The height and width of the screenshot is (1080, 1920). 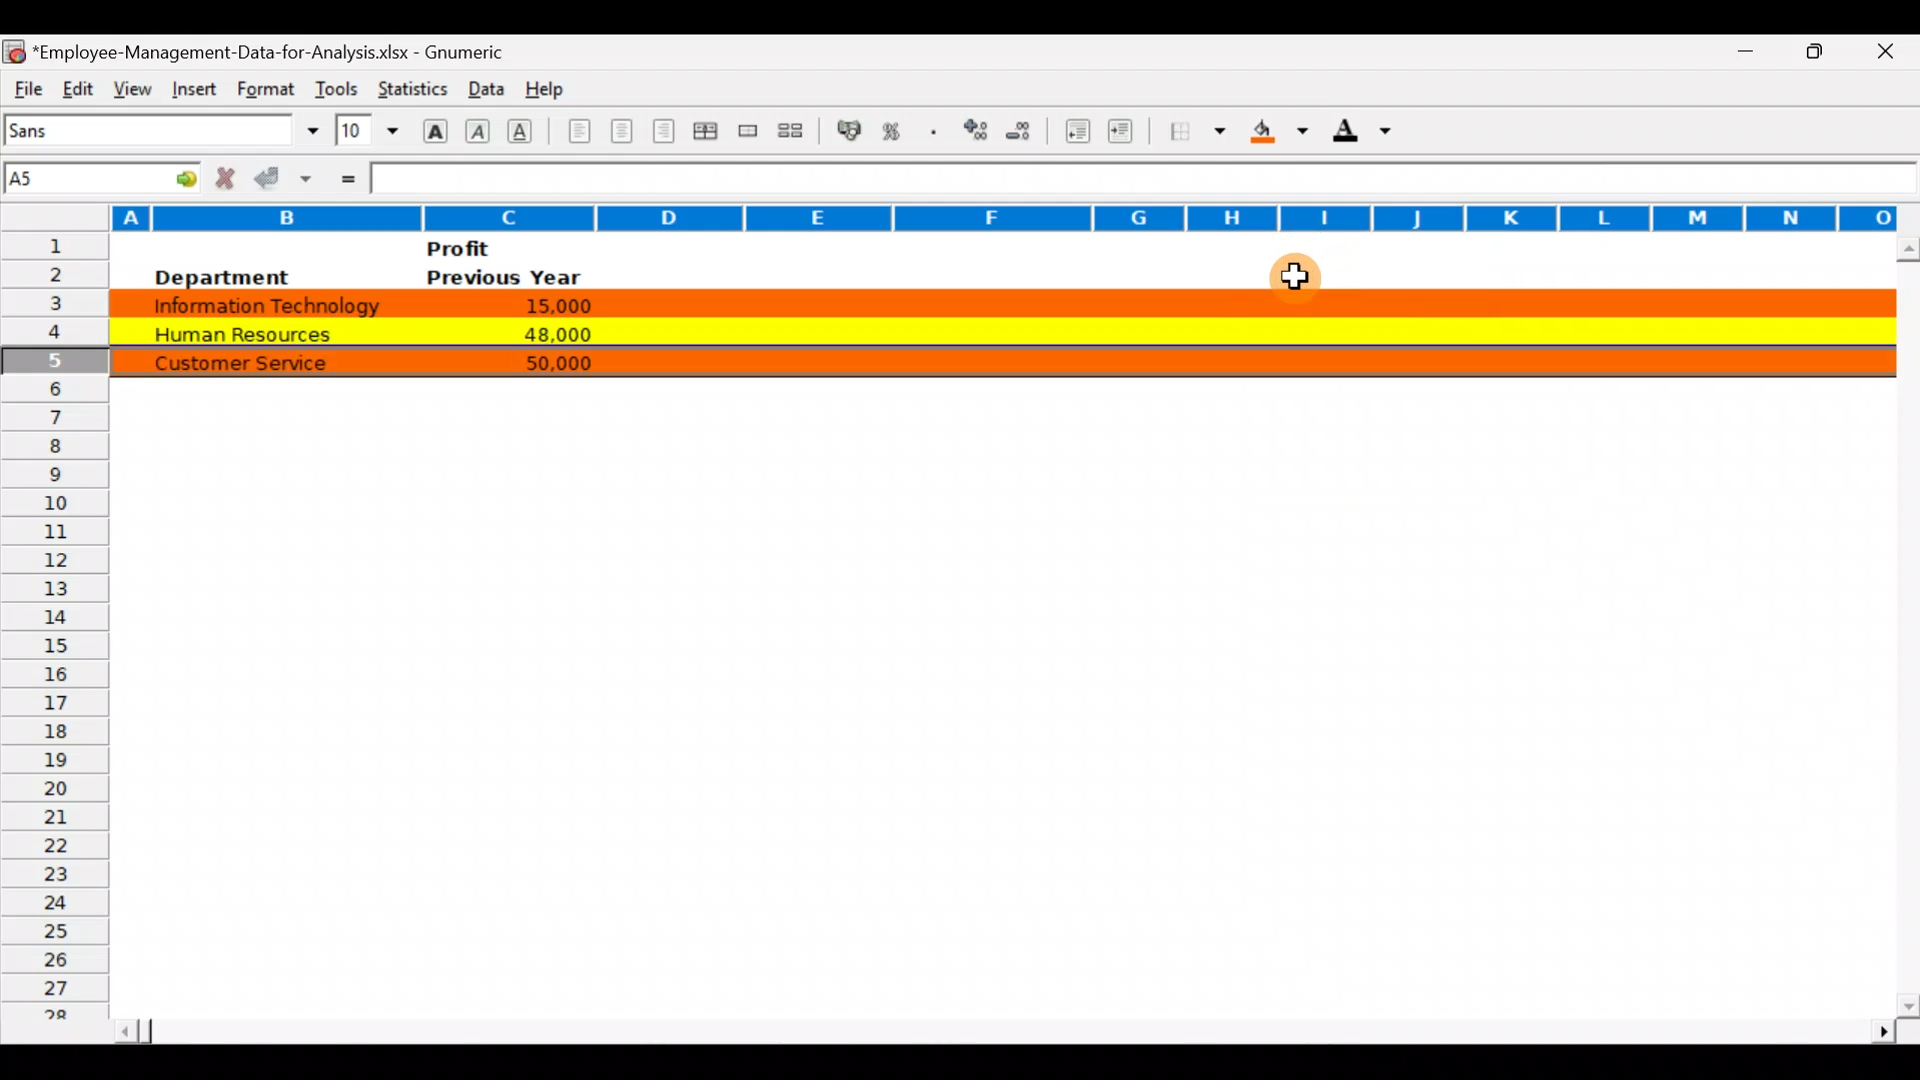 What do you see at coordinates (577, 130) in the screenshot?
I see `Align left` at bounding box center [577, 130].